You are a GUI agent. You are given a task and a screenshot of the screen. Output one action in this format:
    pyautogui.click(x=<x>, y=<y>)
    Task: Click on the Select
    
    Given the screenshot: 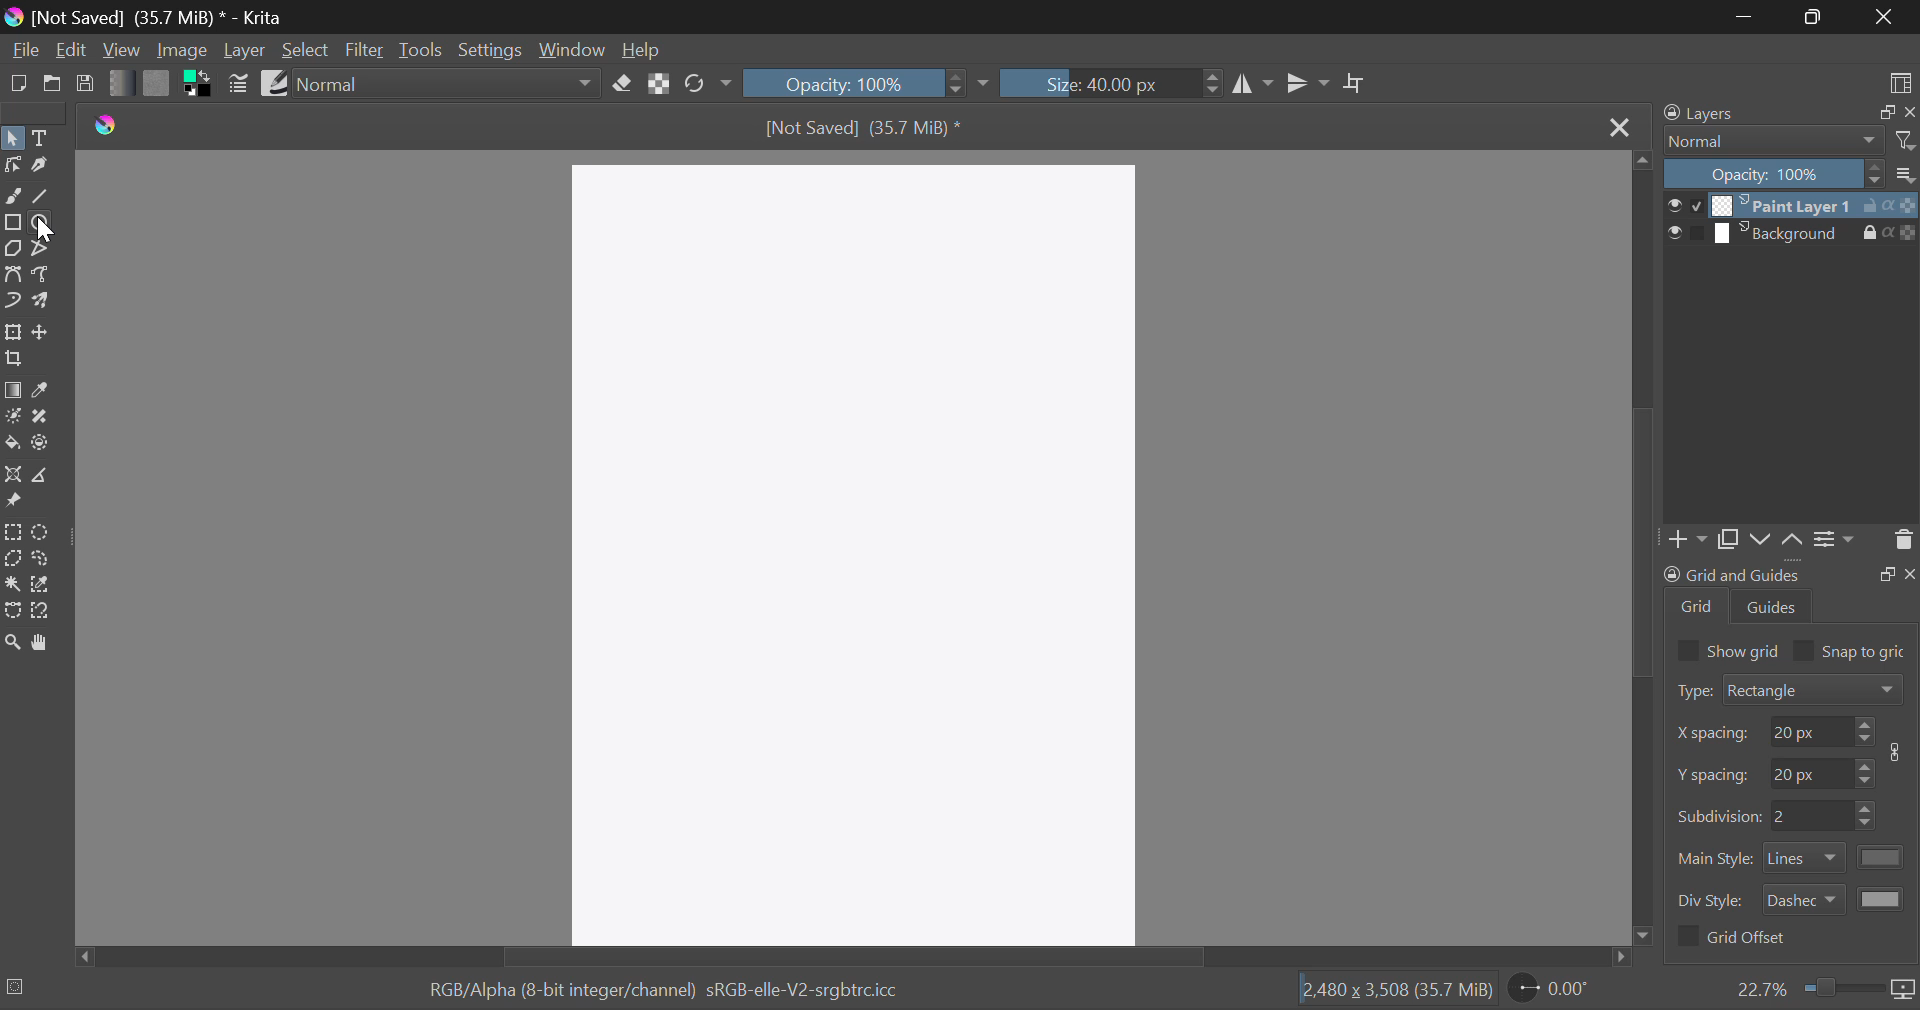 What is the action you would take?
    pyautogui.click(x=13, y=138)
    